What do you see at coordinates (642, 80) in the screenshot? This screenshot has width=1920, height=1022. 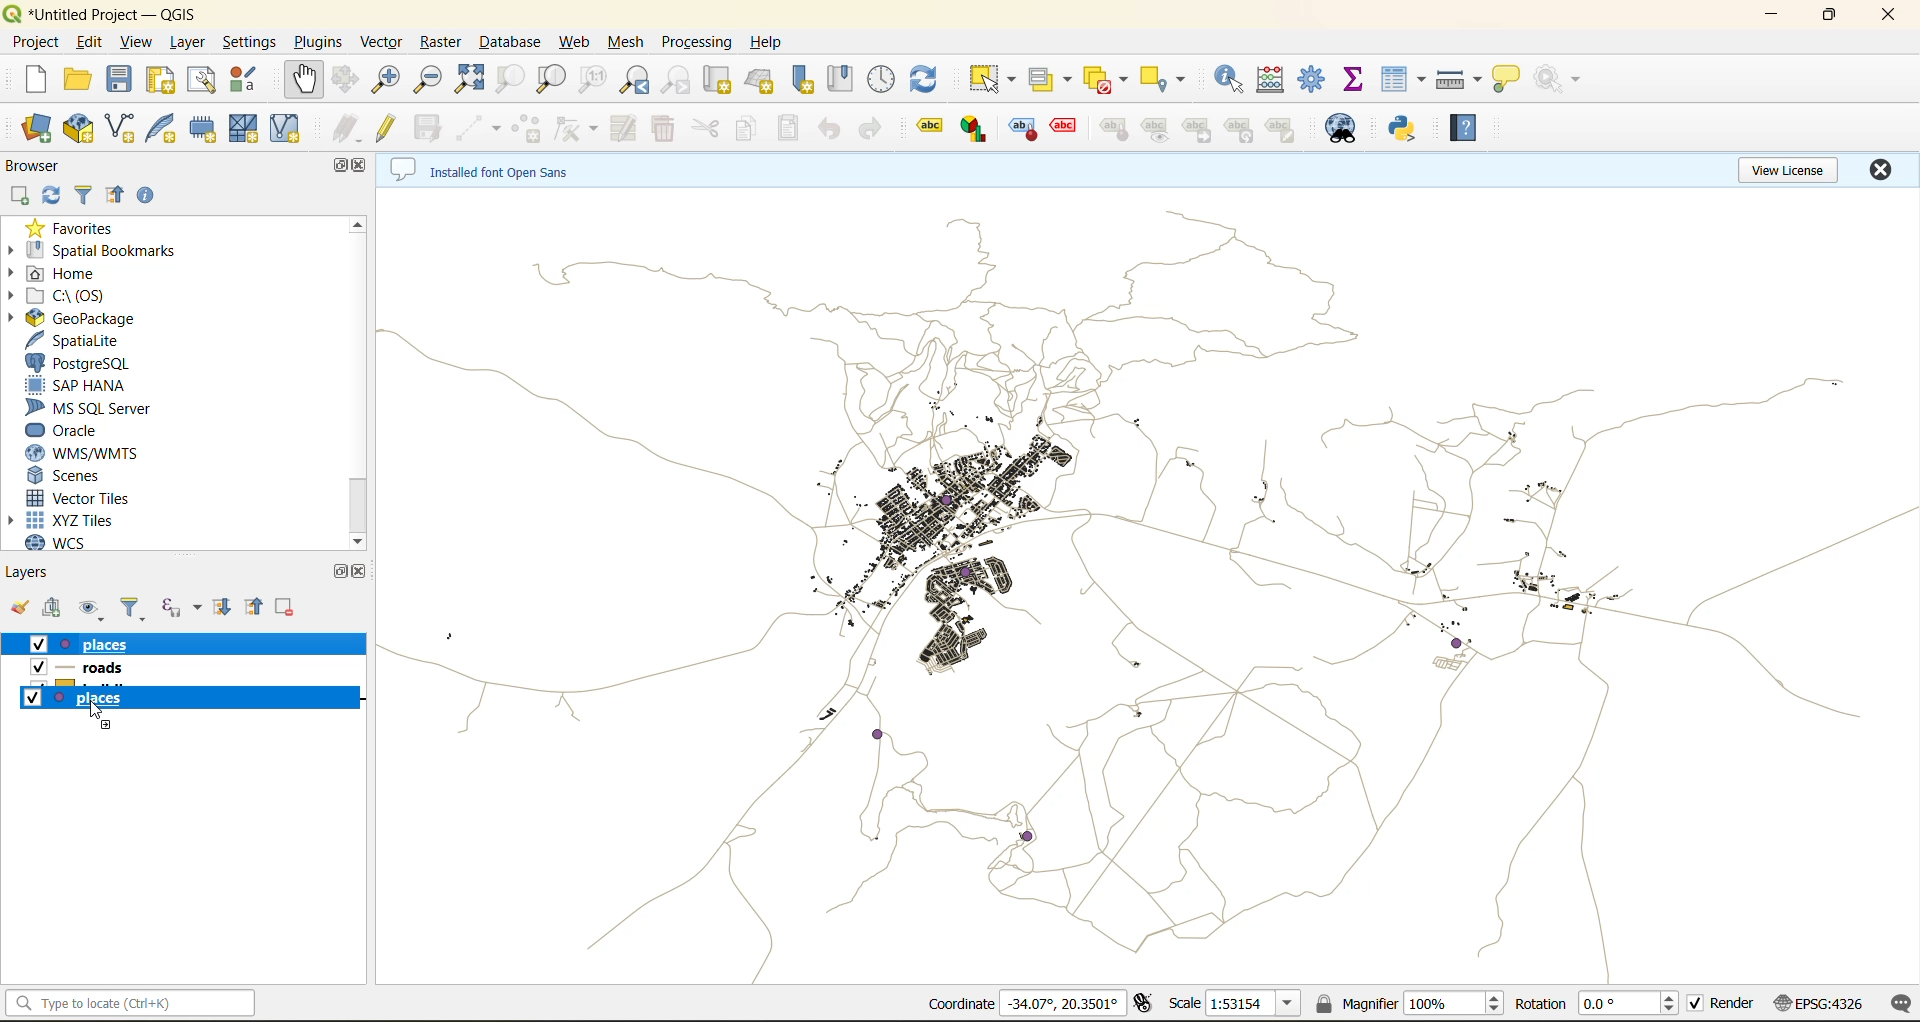 I see `zoom last` at bounding box center [642, 80].